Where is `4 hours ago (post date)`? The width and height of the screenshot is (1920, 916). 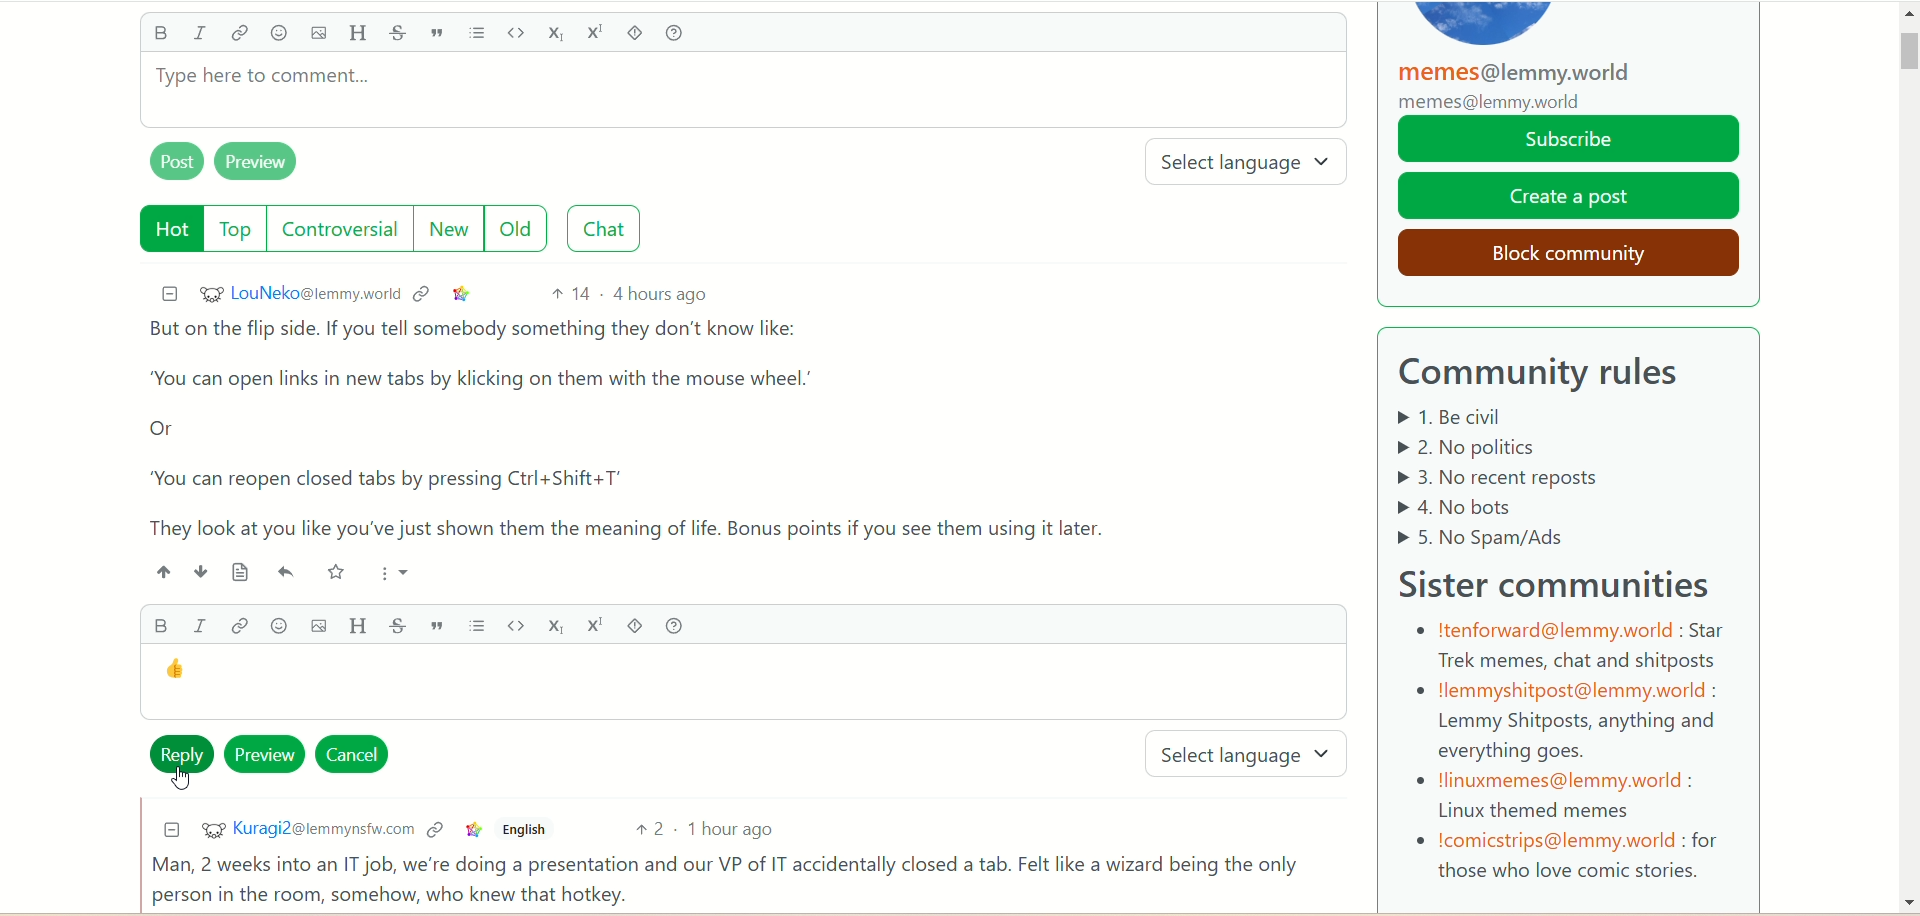 4 hours ago (post date) is located at coordinates (663, 293).